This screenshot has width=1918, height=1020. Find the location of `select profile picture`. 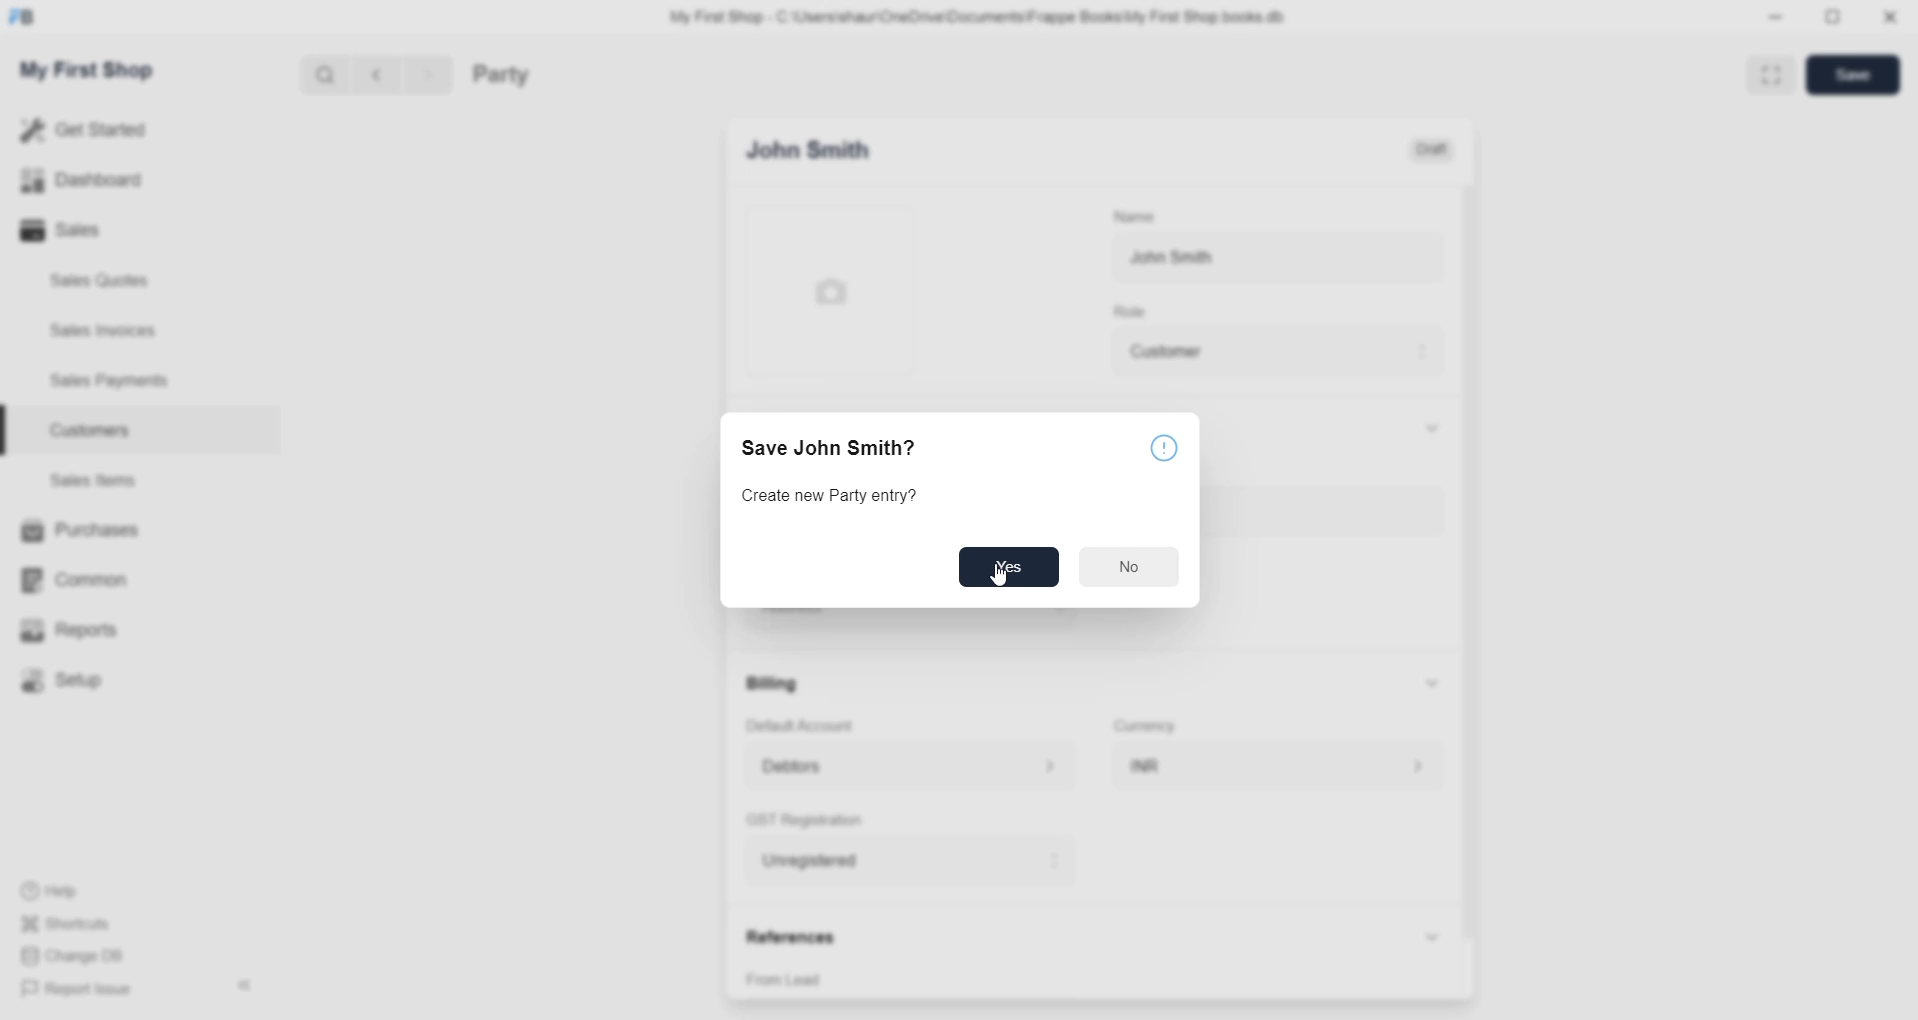

select profile picture is located at coordinates (840, 290).